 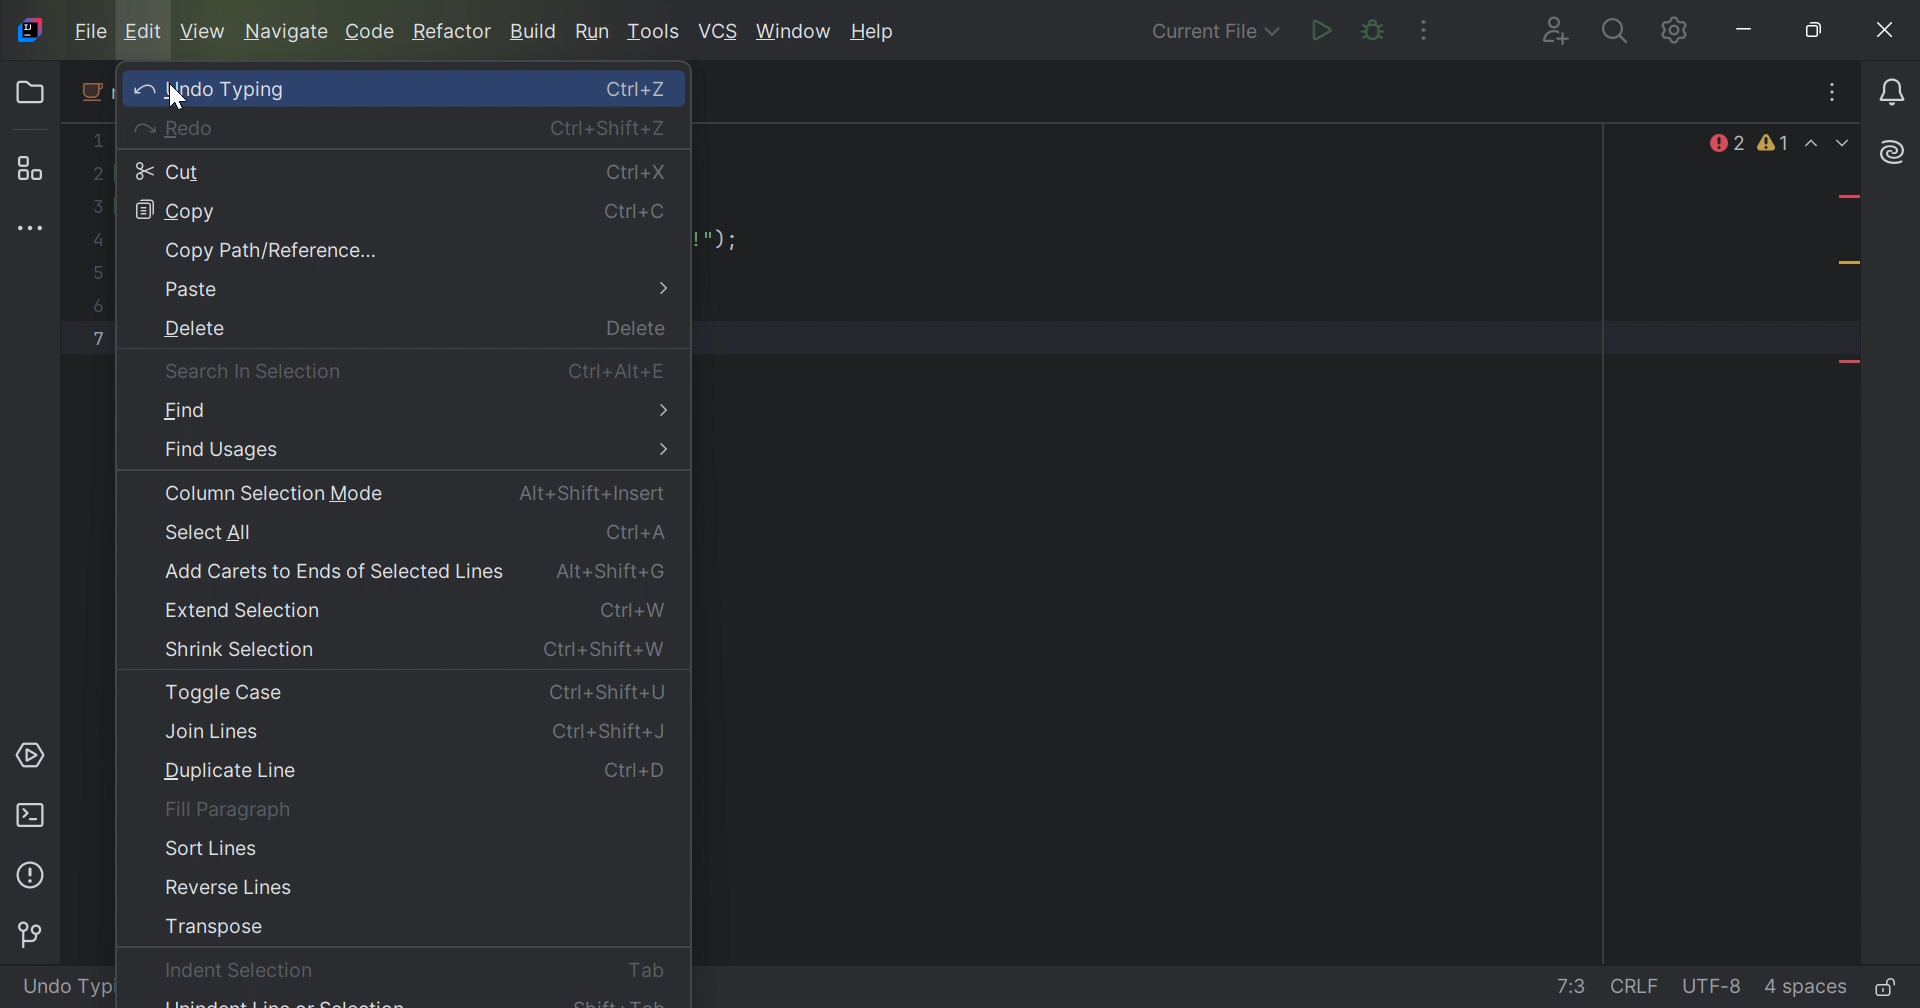 I want to click on Delete, so click(x=636, y=327).